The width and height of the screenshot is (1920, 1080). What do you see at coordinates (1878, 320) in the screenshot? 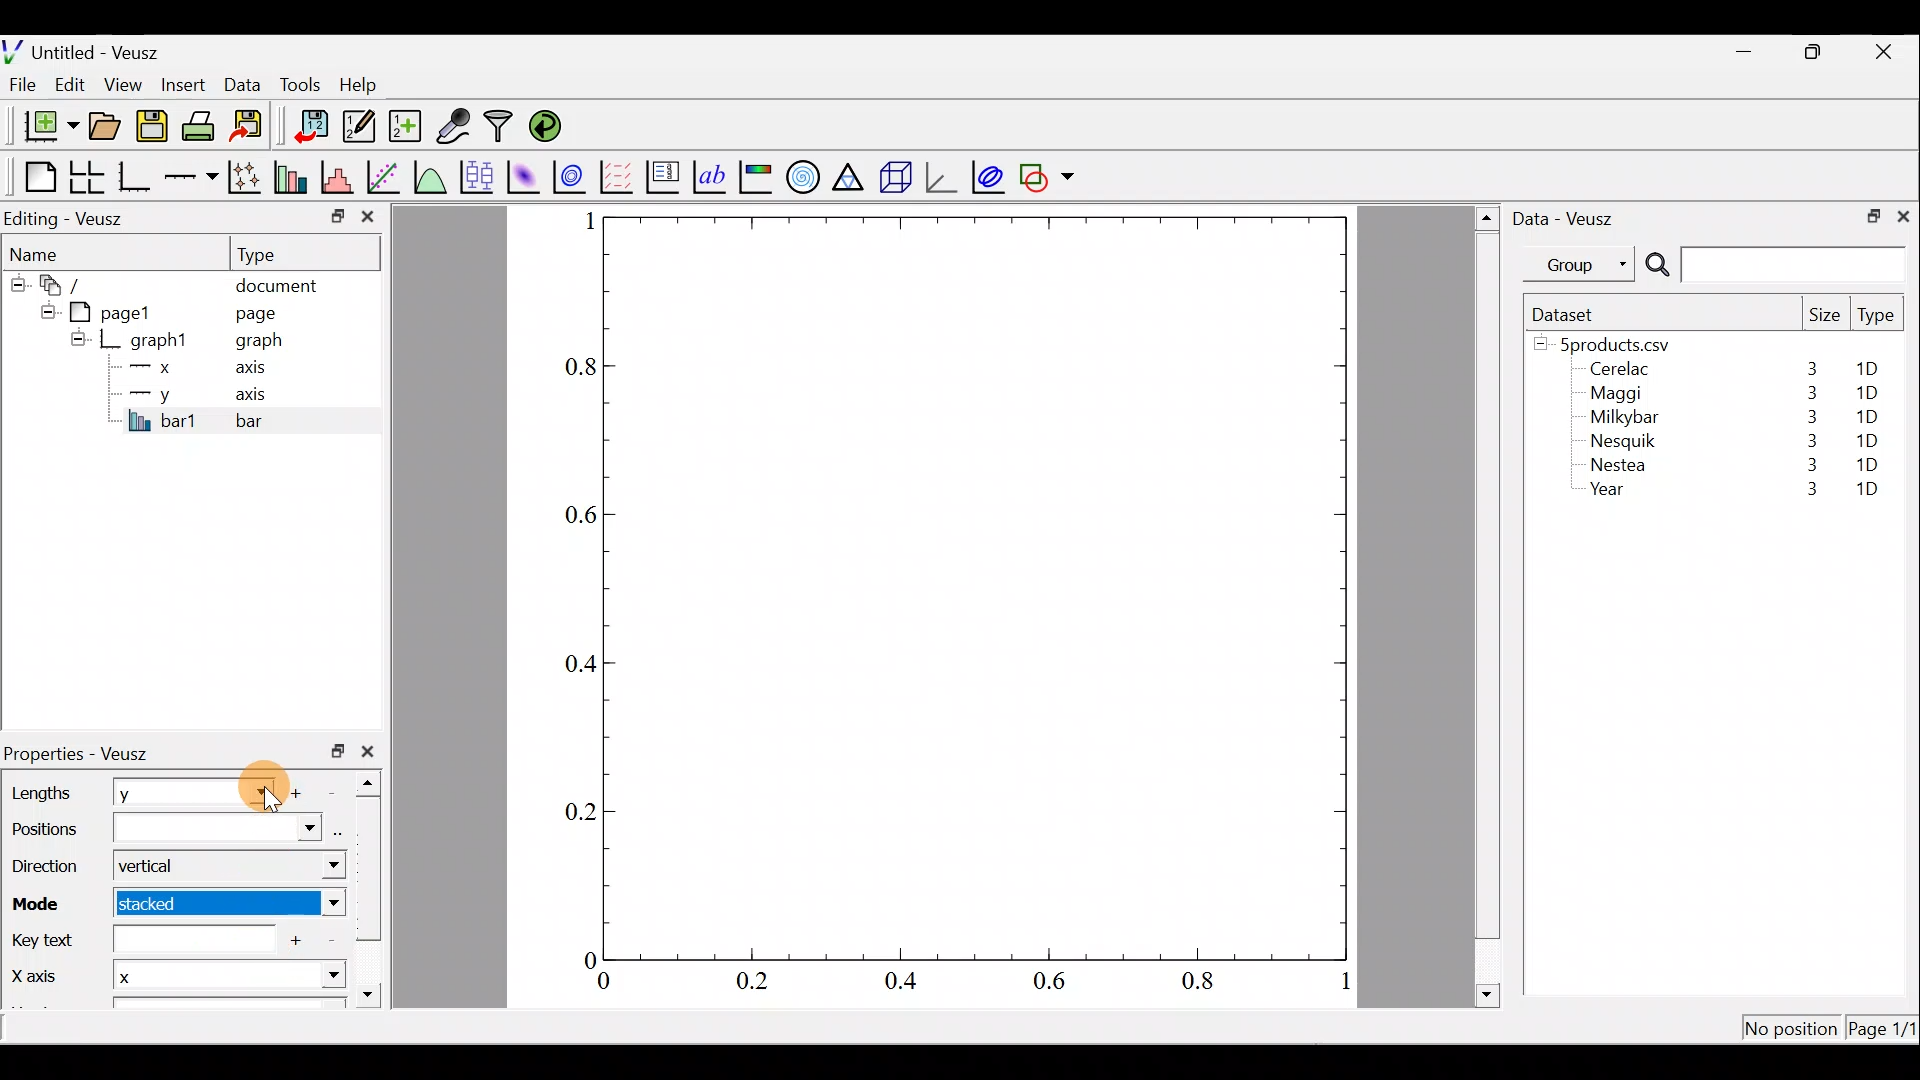
I see `Type` at bounding box center [1878, 320].